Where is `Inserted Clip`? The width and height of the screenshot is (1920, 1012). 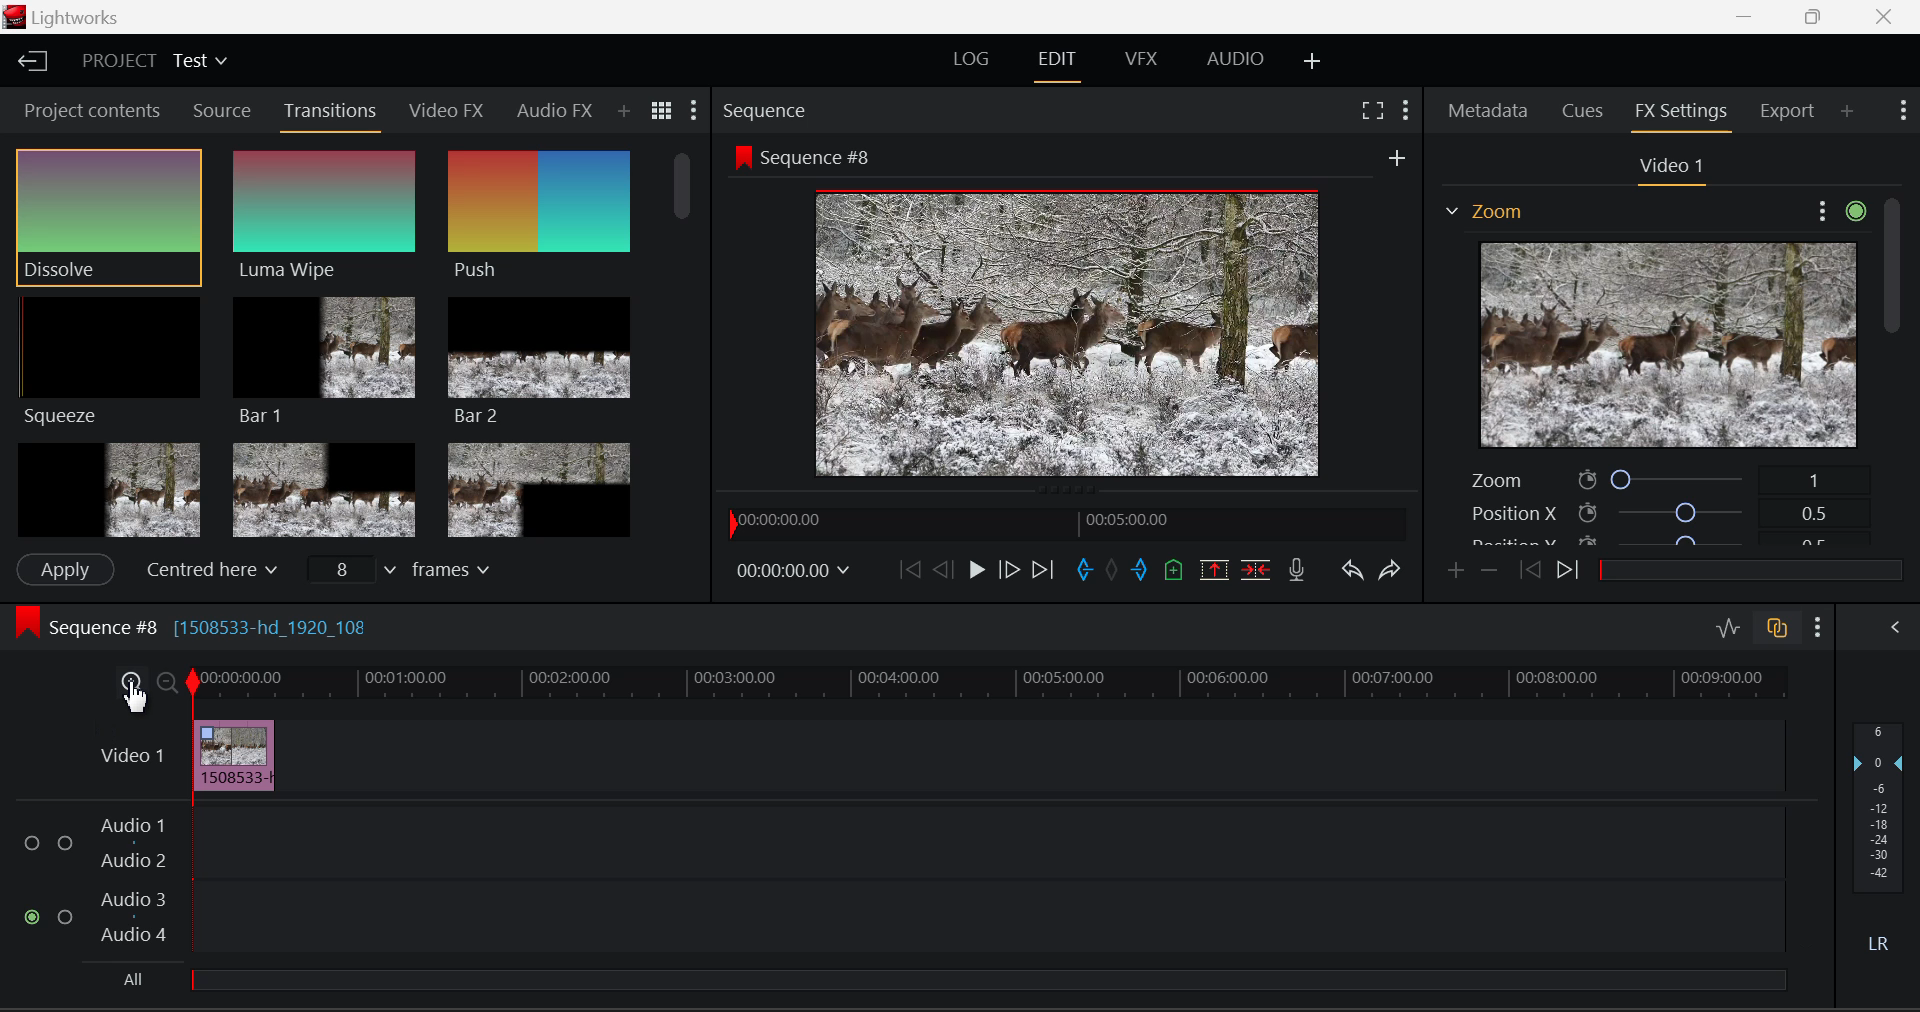 Inserted Clip is located at coordinates (236, 754).